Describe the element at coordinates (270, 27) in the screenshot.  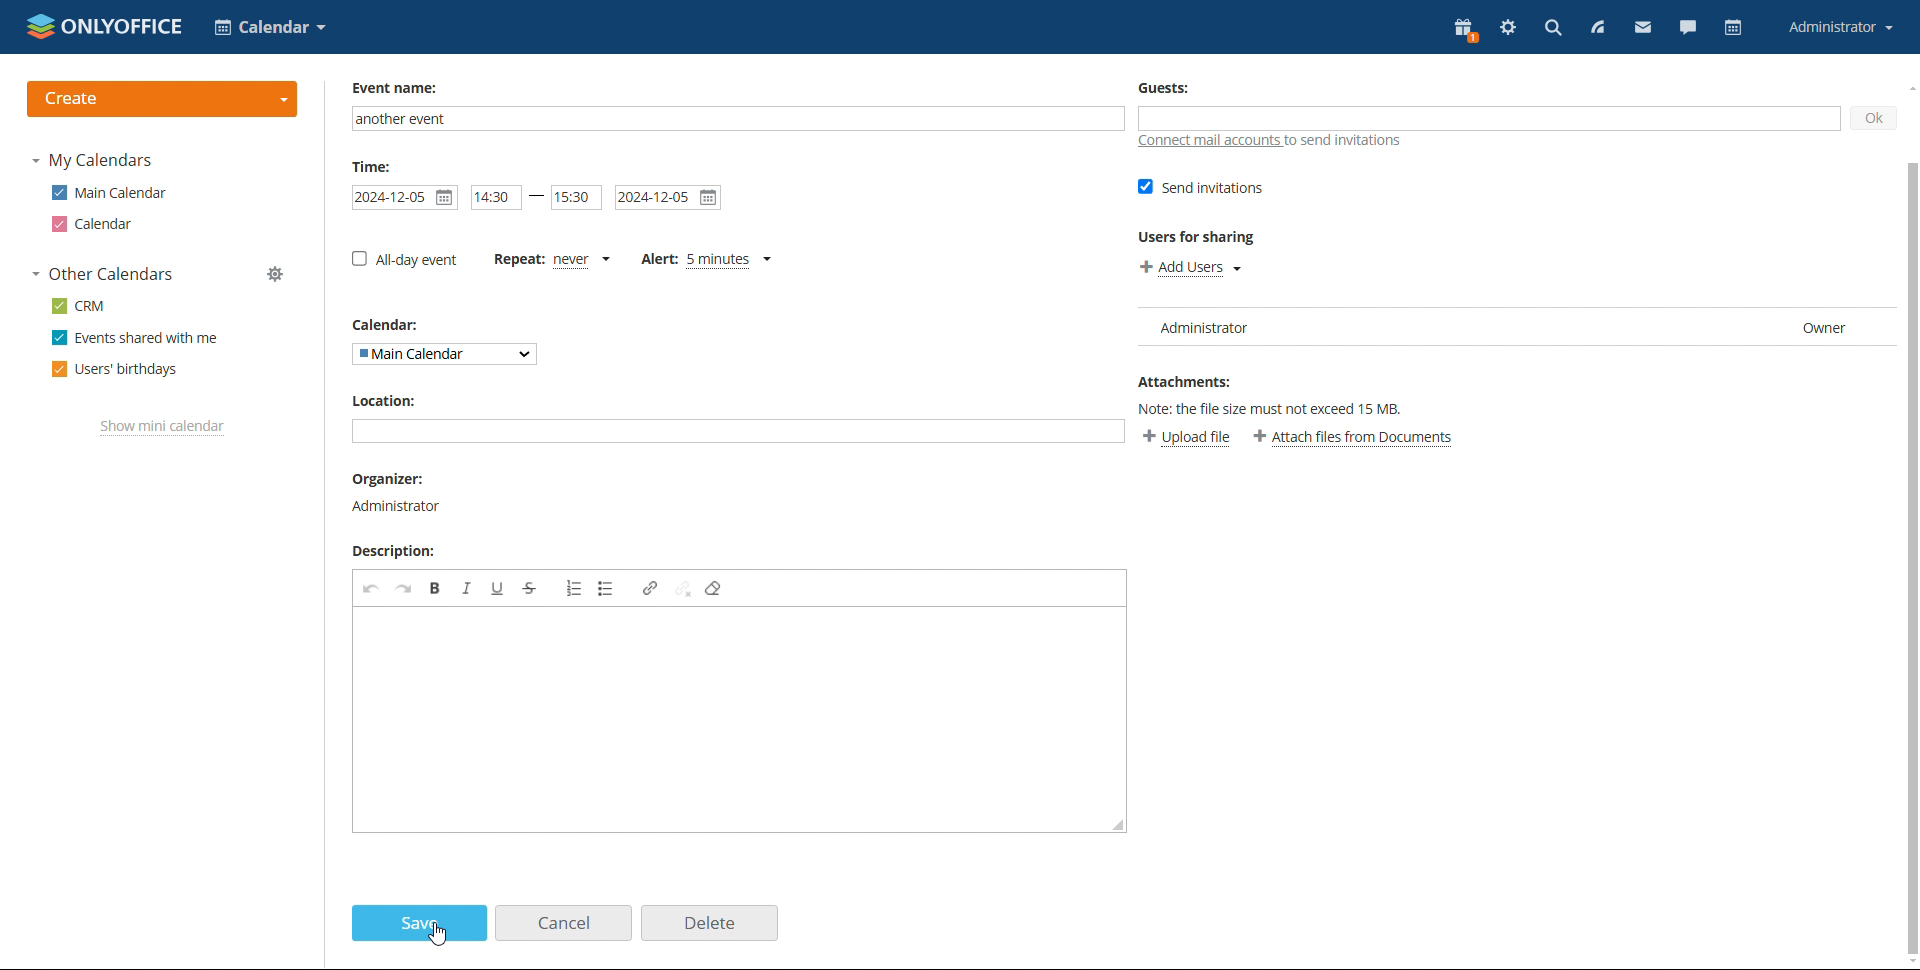
I see `select calendar` at that location.